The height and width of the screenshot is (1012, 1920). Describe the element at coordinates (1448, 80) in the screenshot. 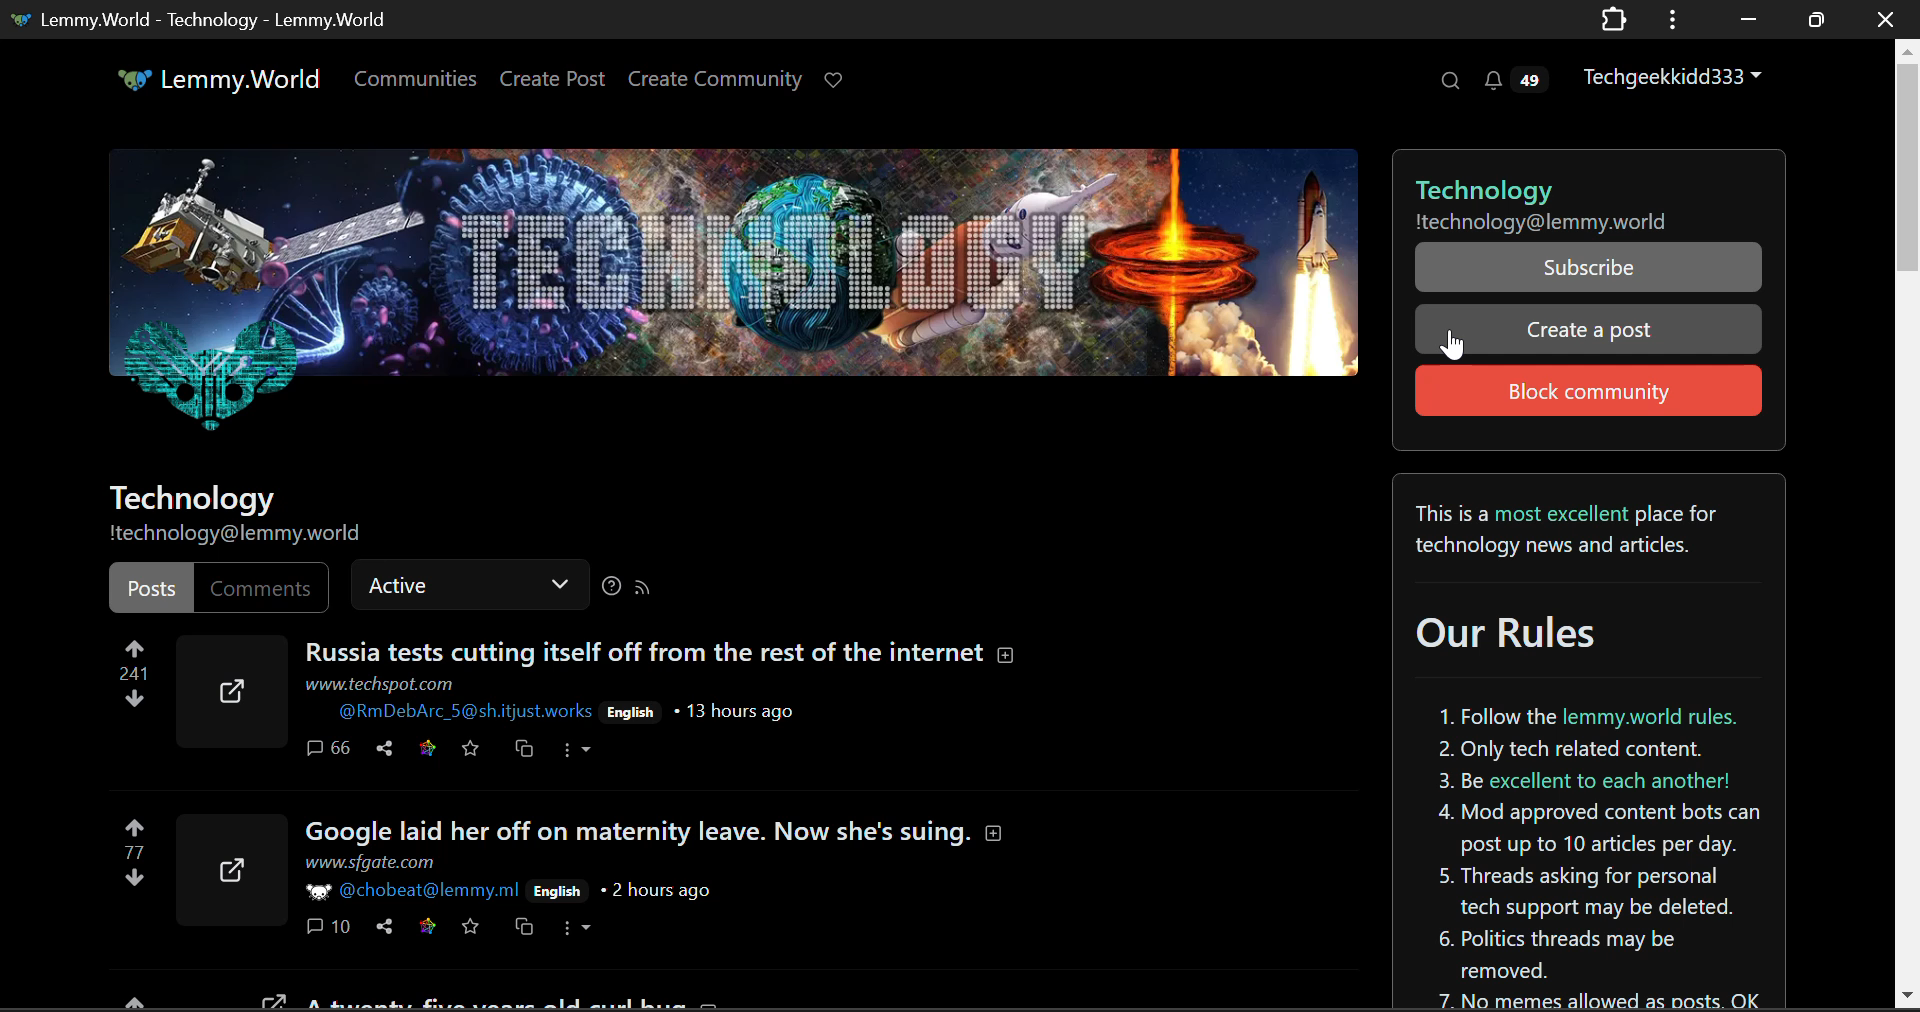

I see `Search` at that location.